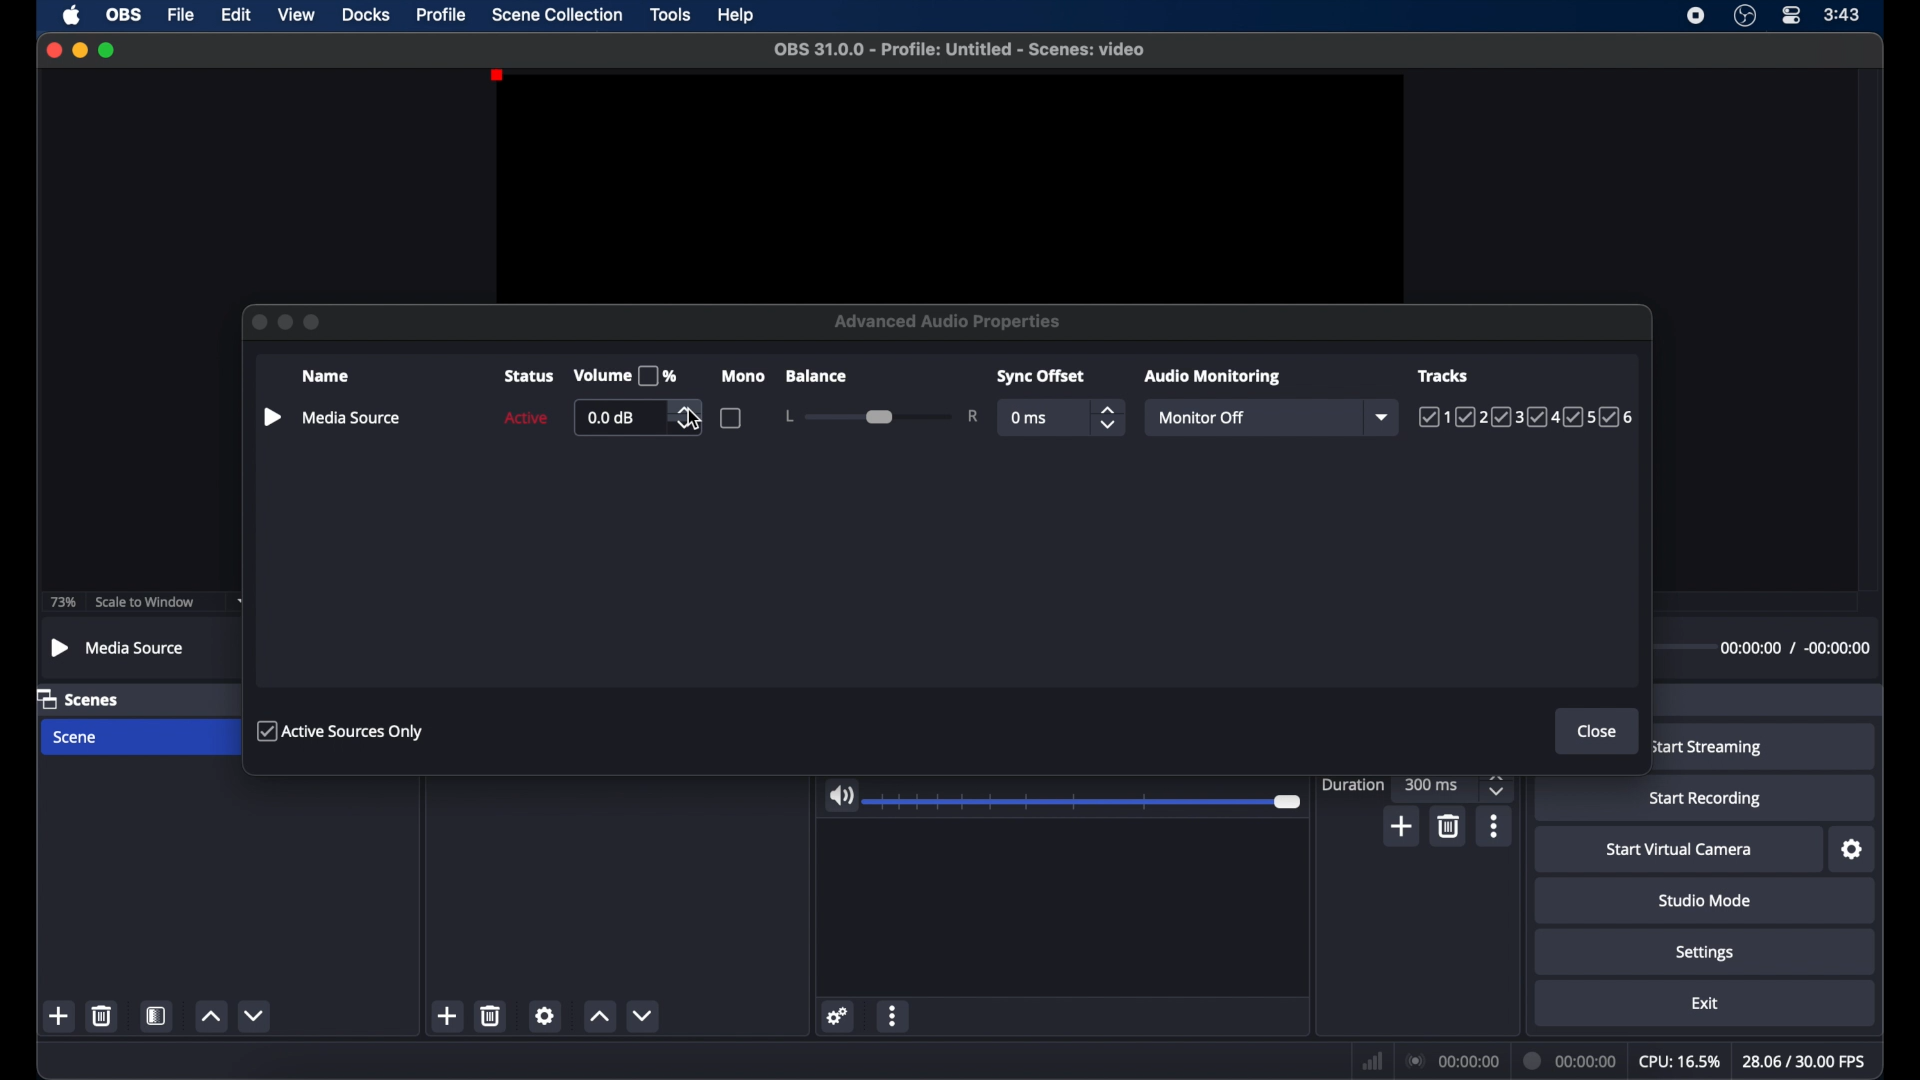 The image size is (1920, 1080). Describe the element at coordinates (599, 1017) in the screenshot. I see `increment` at that location.